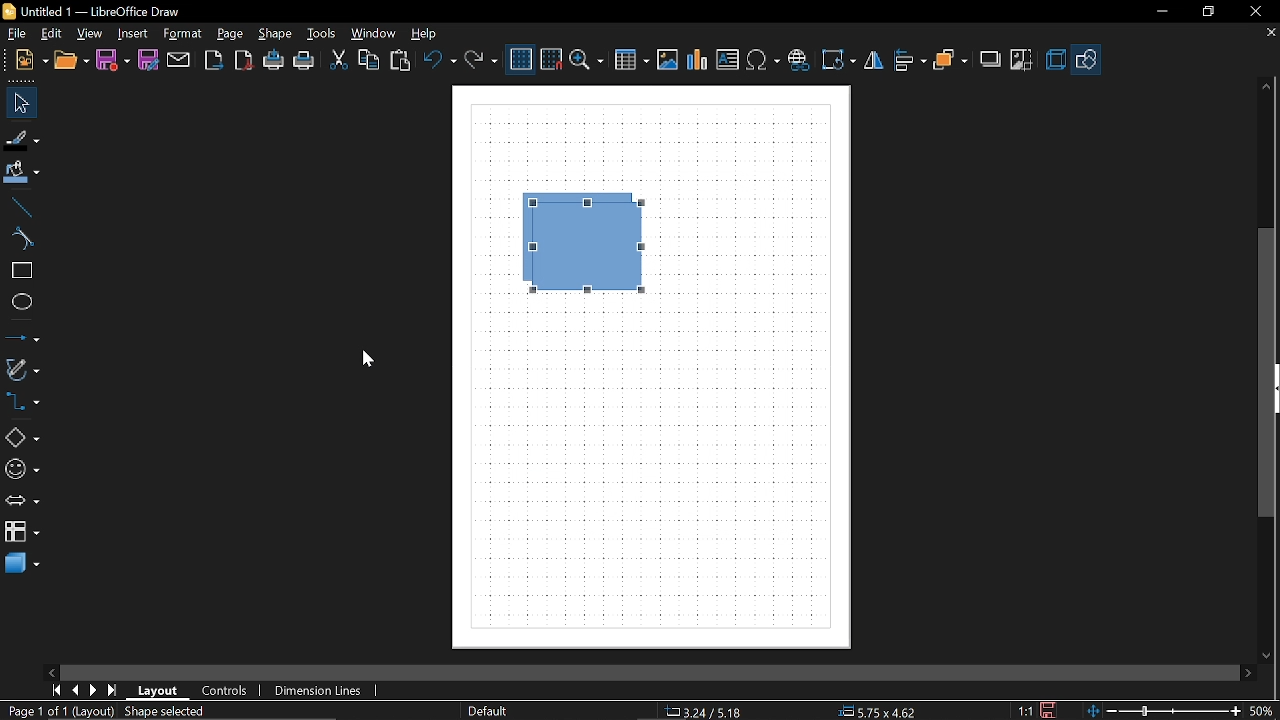 The image size is (1280, 720). Describe the element at coordinates (439, 60) in the screenshot. I see `undo` at that location.